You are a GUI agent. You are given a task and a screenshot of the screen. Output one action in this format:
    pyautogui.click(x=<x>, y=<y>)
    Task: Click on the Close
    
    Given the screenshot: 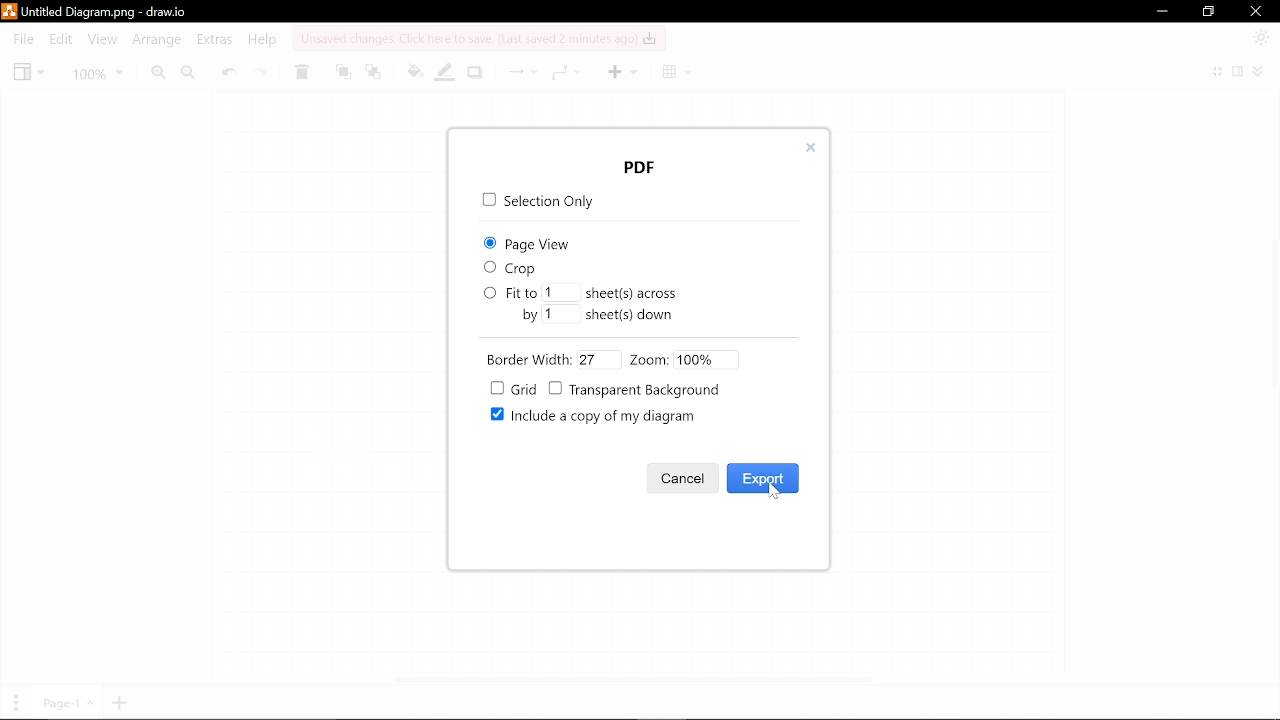 What is the action you would take?
    pyautogui.click(x=810, y=147)
    